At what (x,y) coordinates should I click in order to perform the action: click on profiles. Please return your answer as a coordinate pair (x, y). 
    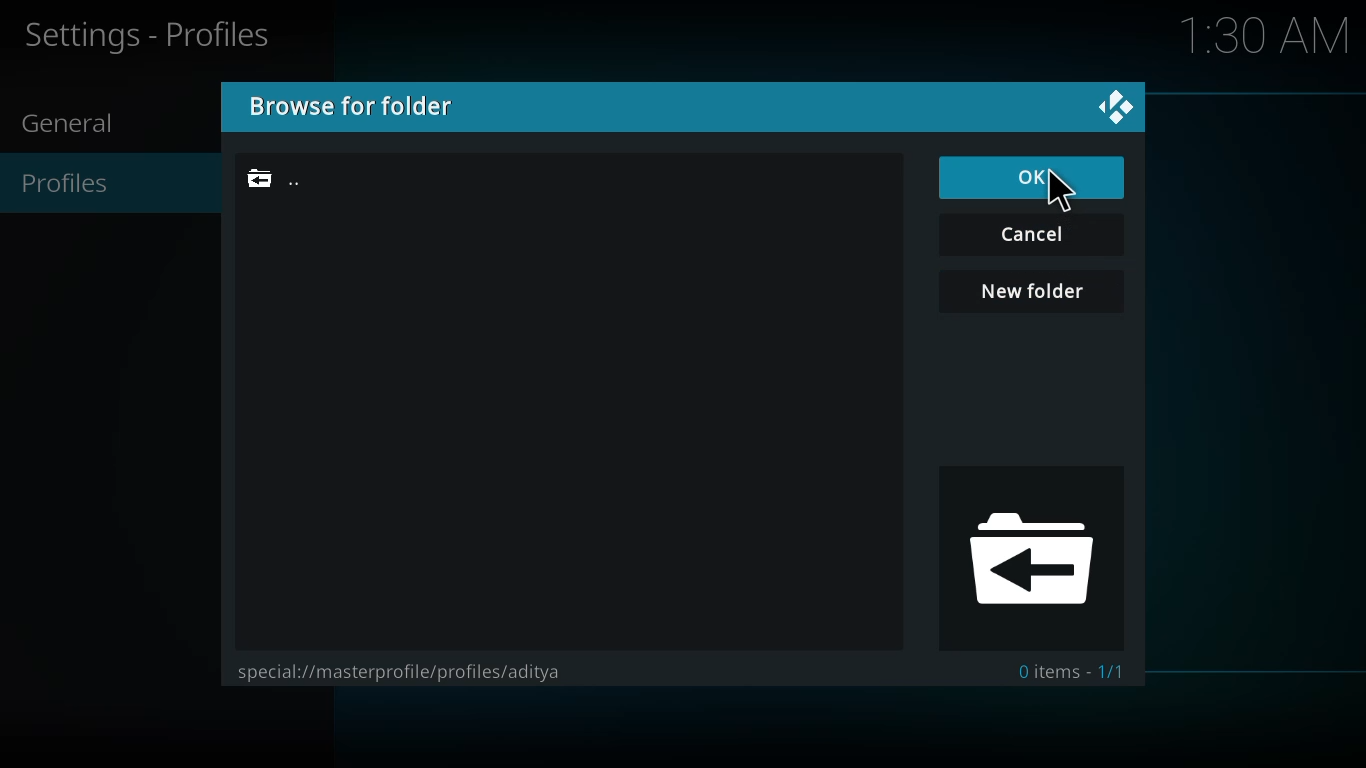
    Looking at the image, I should click on (155, 36).